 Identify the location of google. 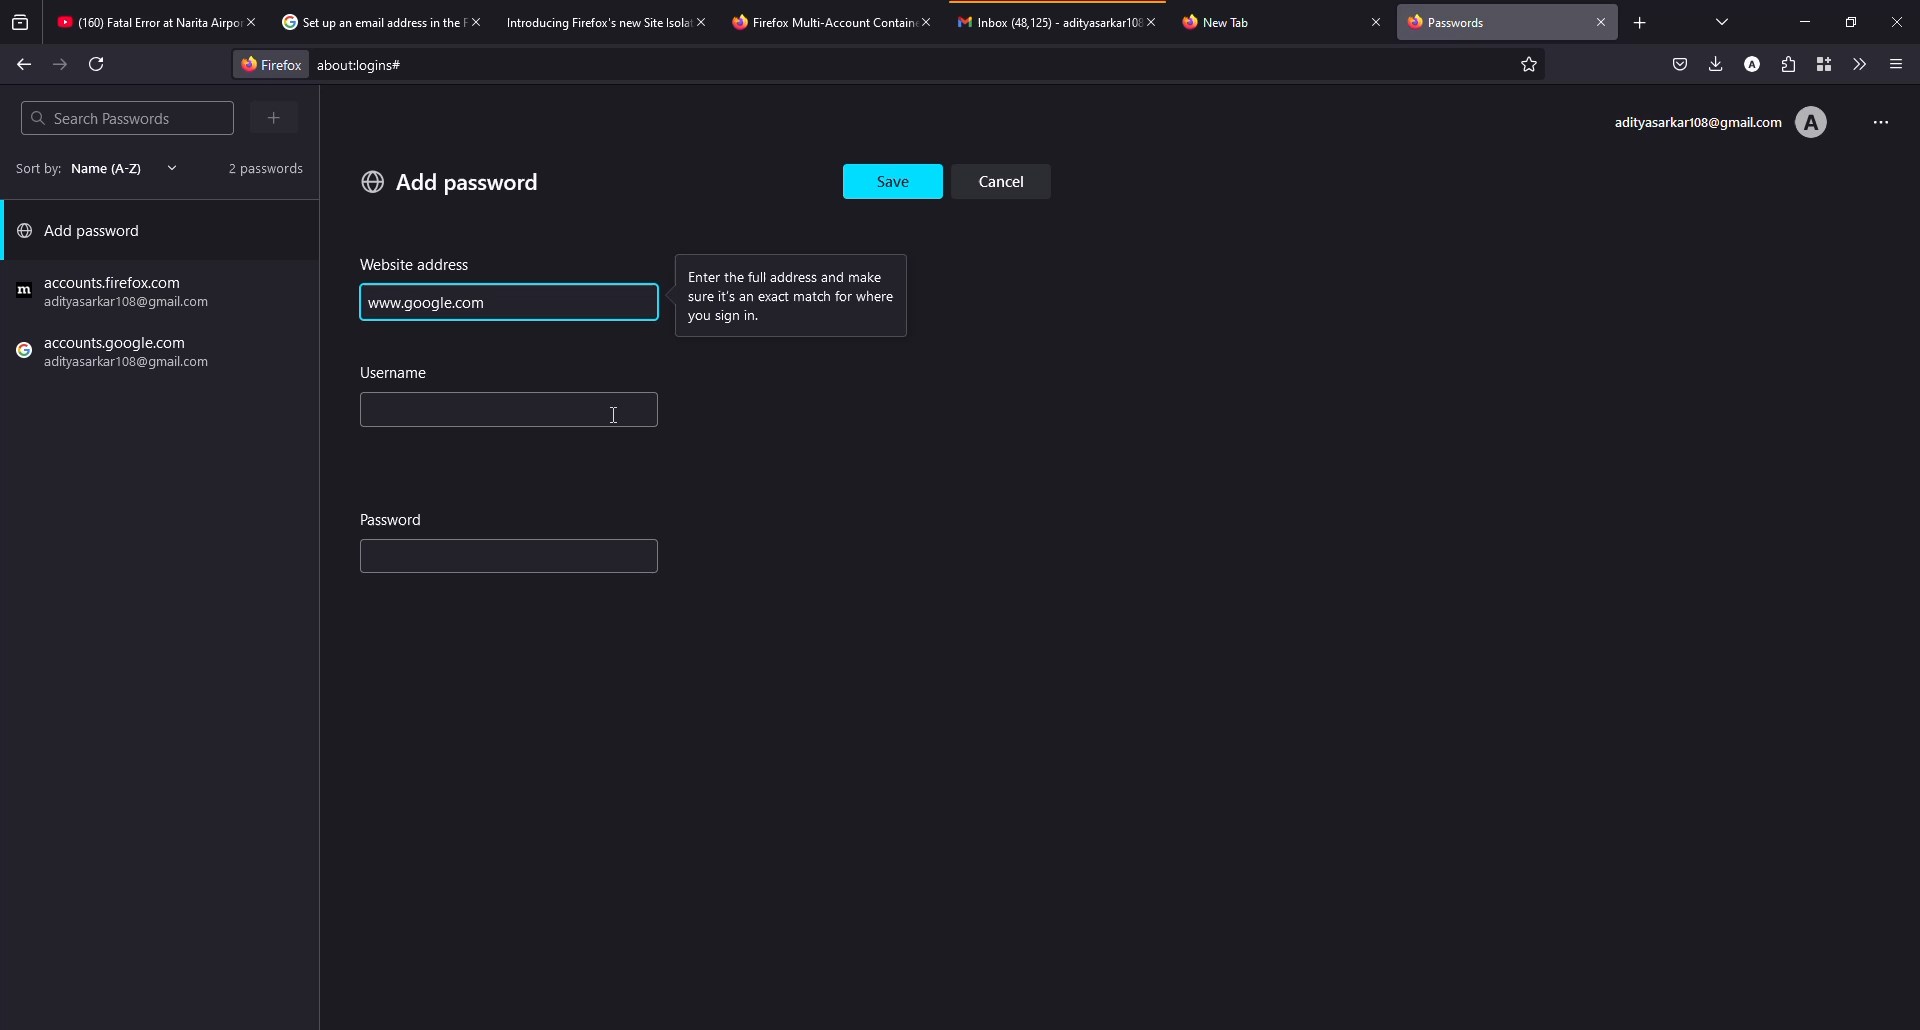
(117, 293).